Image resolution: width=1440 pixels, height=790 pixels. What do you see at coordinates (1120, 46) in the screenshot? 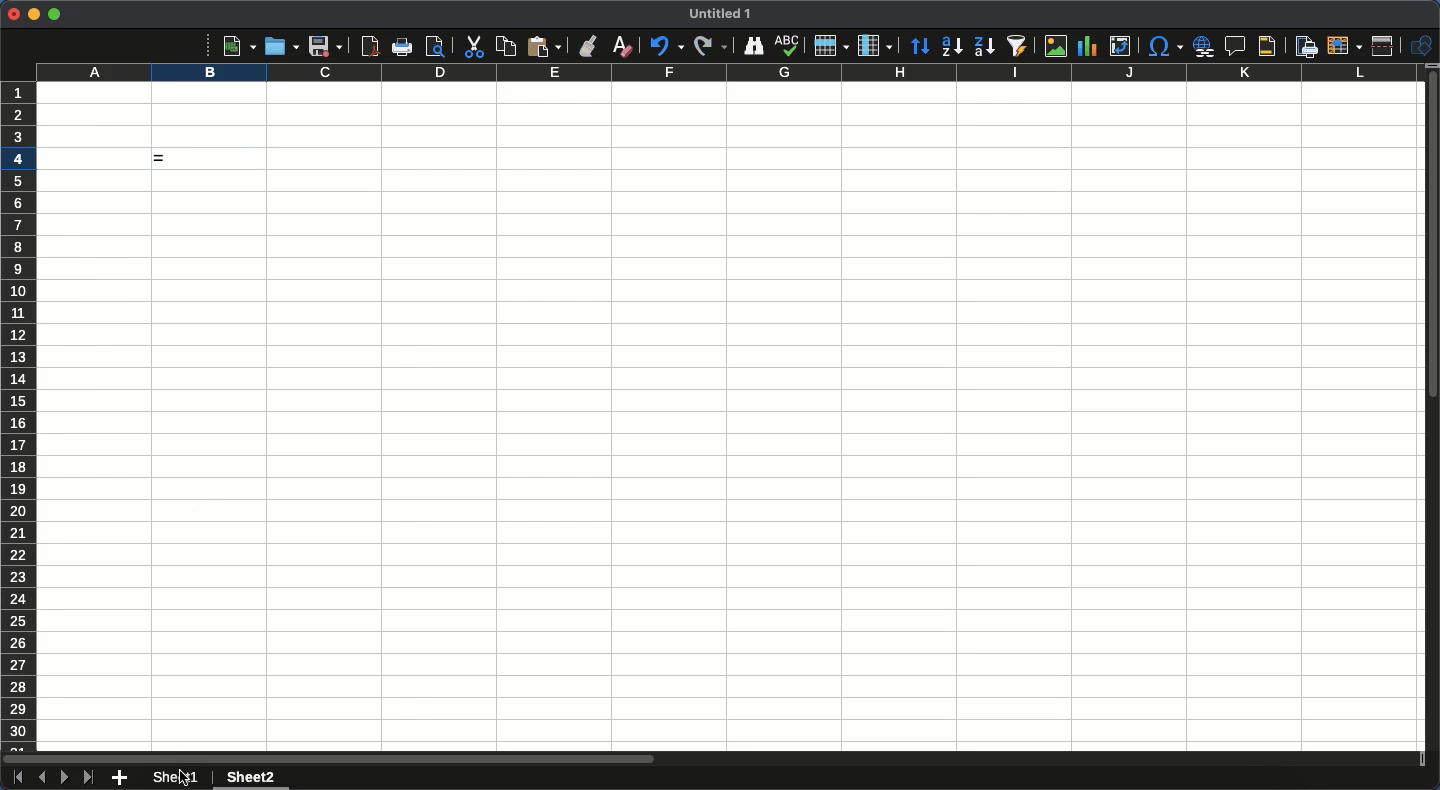
I see `Pivot table` at bounding box center [1120, 46].